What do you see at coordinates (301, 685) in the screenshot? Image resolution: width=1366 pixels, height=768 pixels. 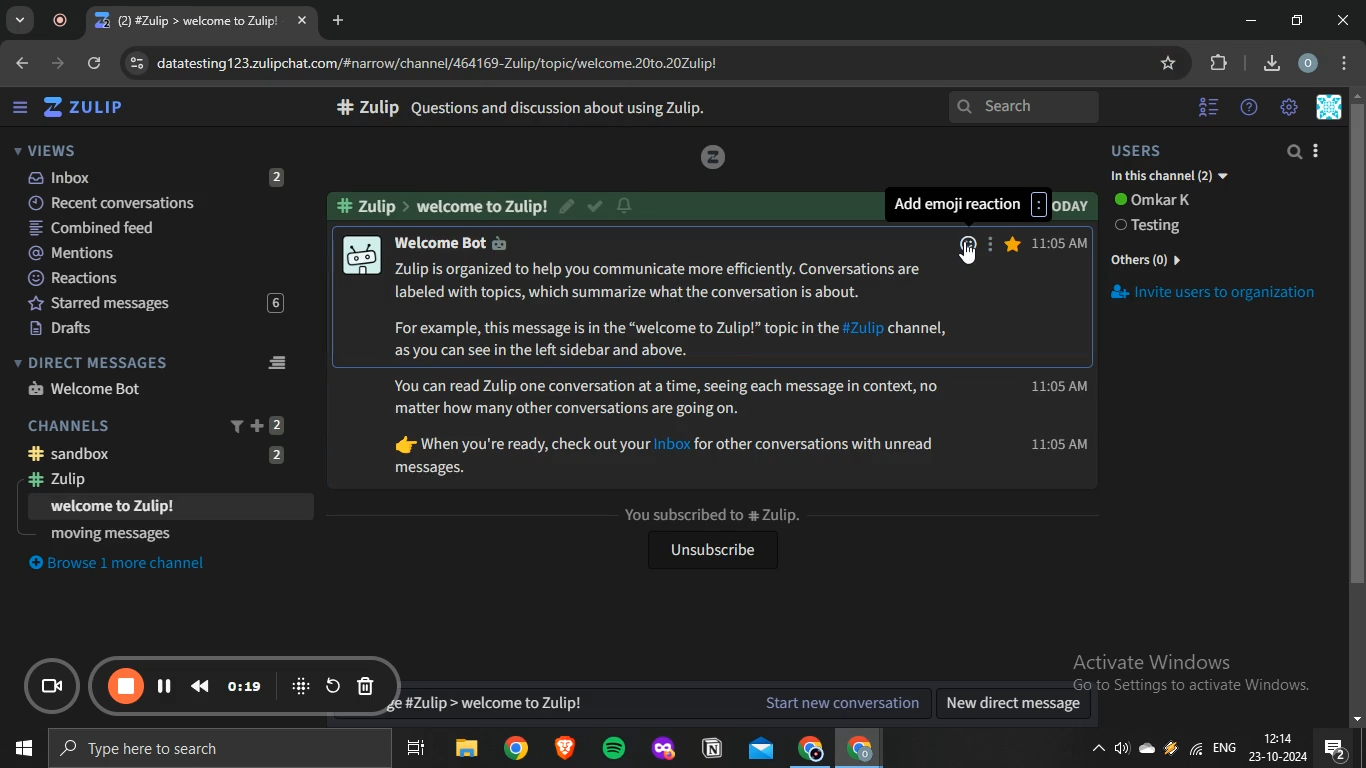 I see `icon` at bounding box center [301, 685].